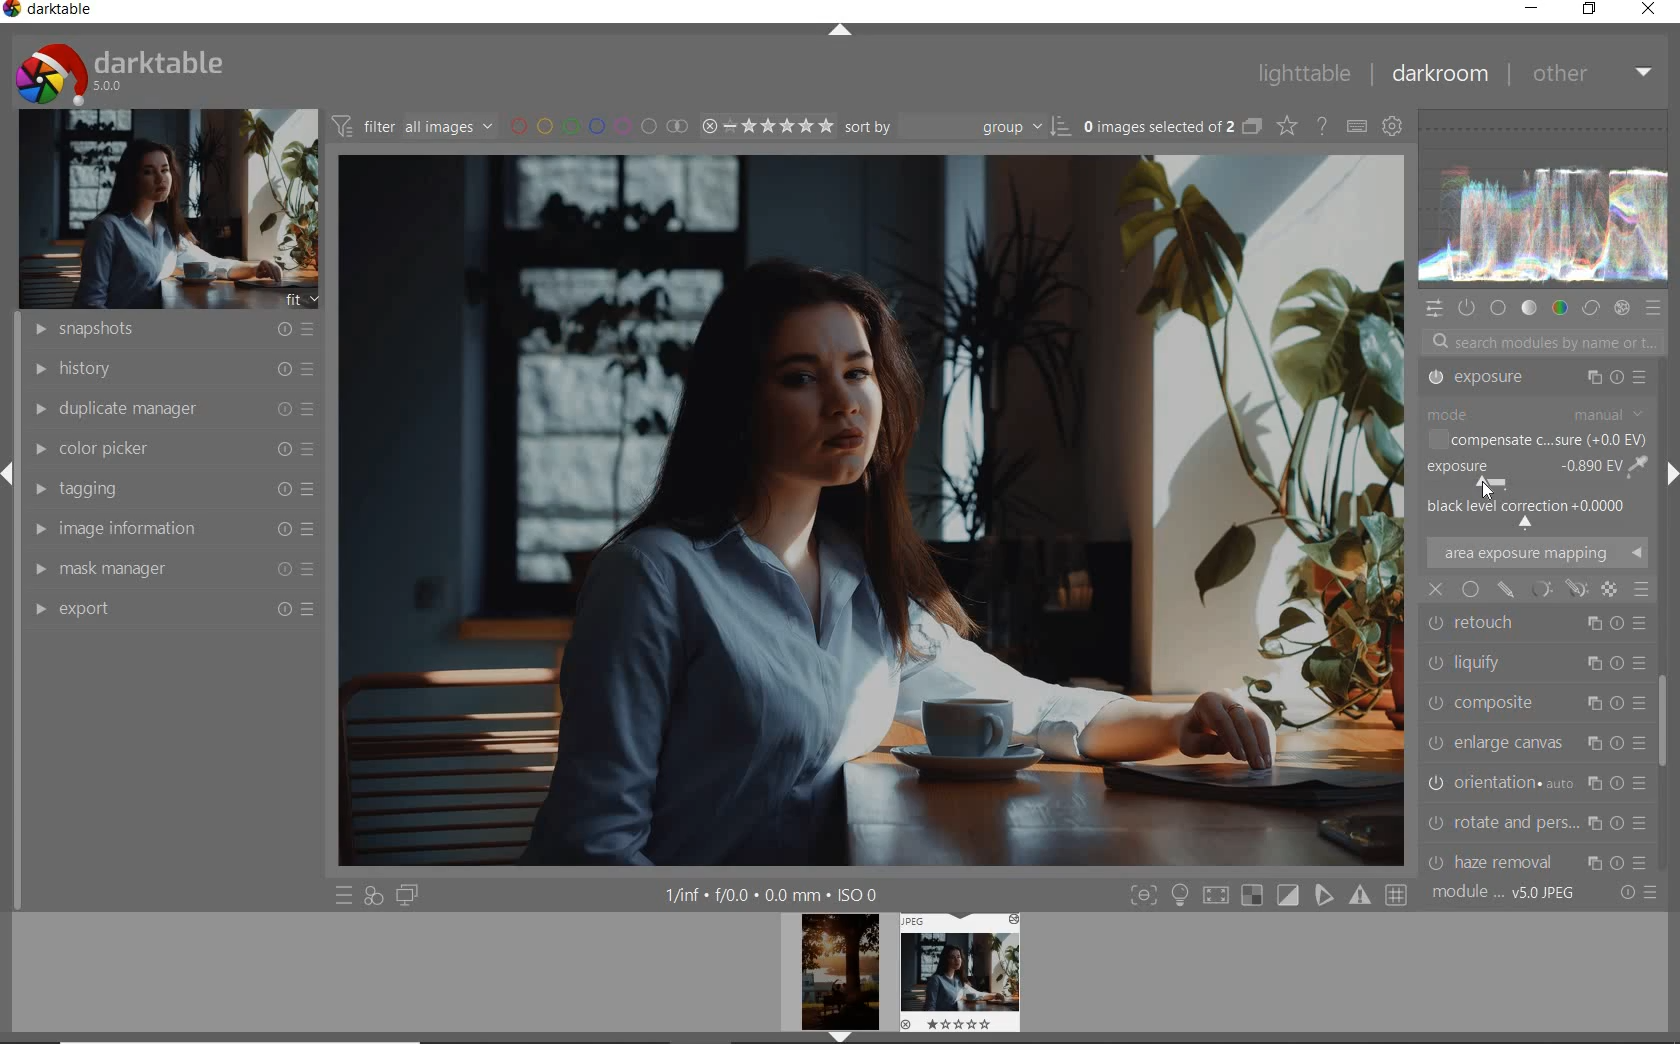 Image resolution: width=1680 pixels, height=1044 pixels. What do you see at coordinates (1529, 308) in the screenshot?
I see `TONE` at bounding box center [1529, 308].